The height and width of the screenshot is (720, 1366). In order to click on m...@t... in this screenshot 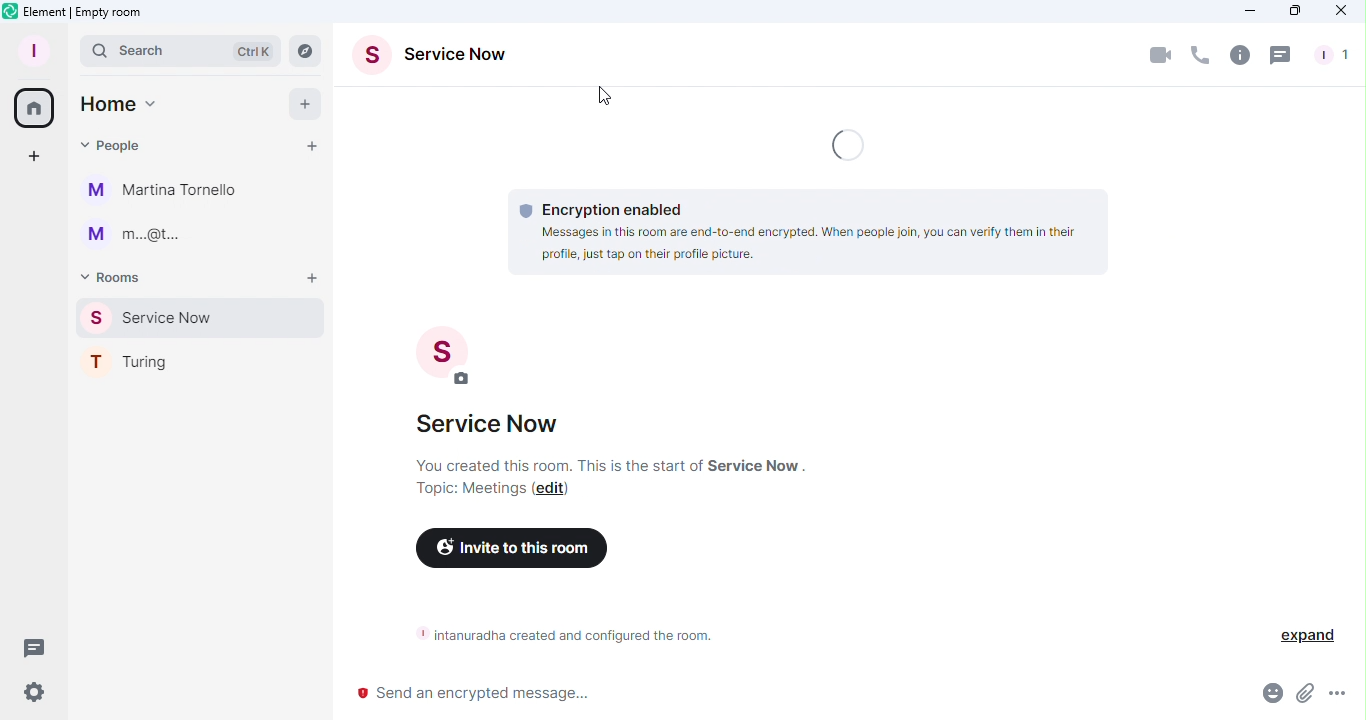, I will do `click(150, 239)`.